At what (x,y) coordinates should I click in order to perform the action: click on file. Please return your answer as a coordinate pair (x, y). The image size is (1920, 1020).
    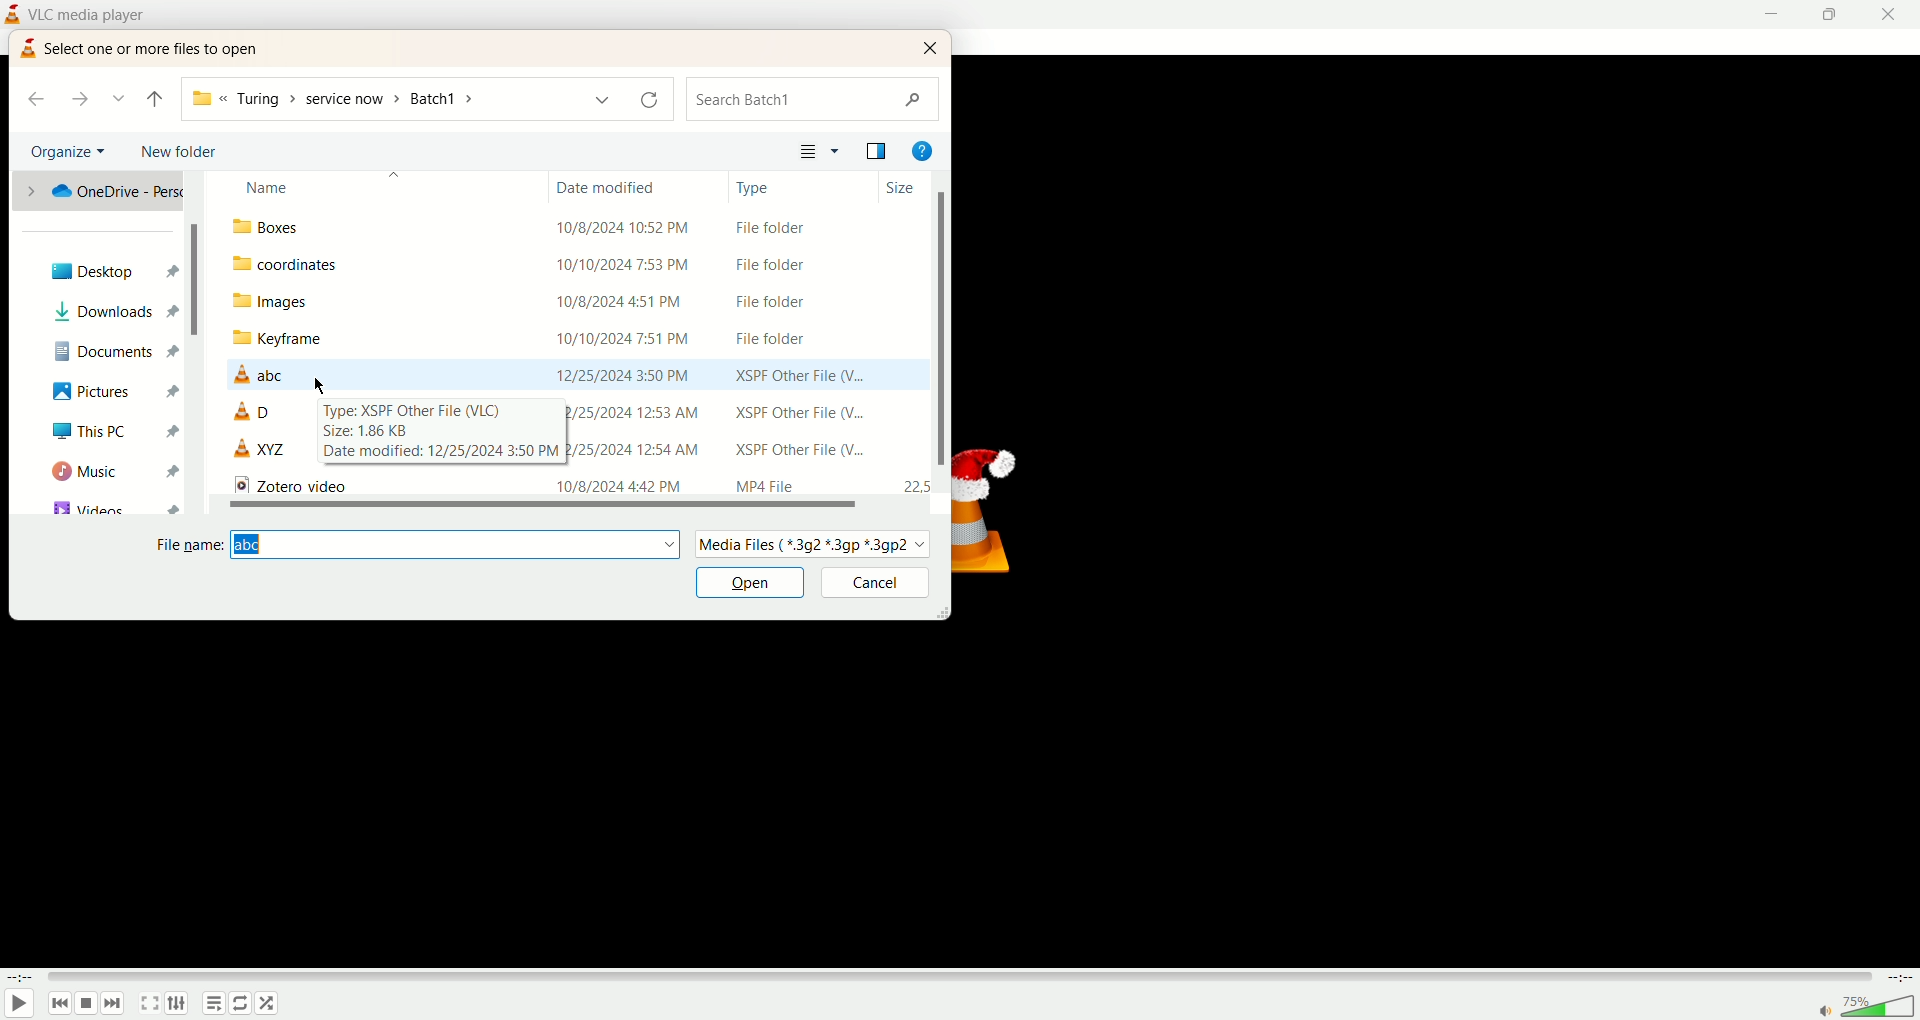
    Looking at the image, I should click on (264, 450).